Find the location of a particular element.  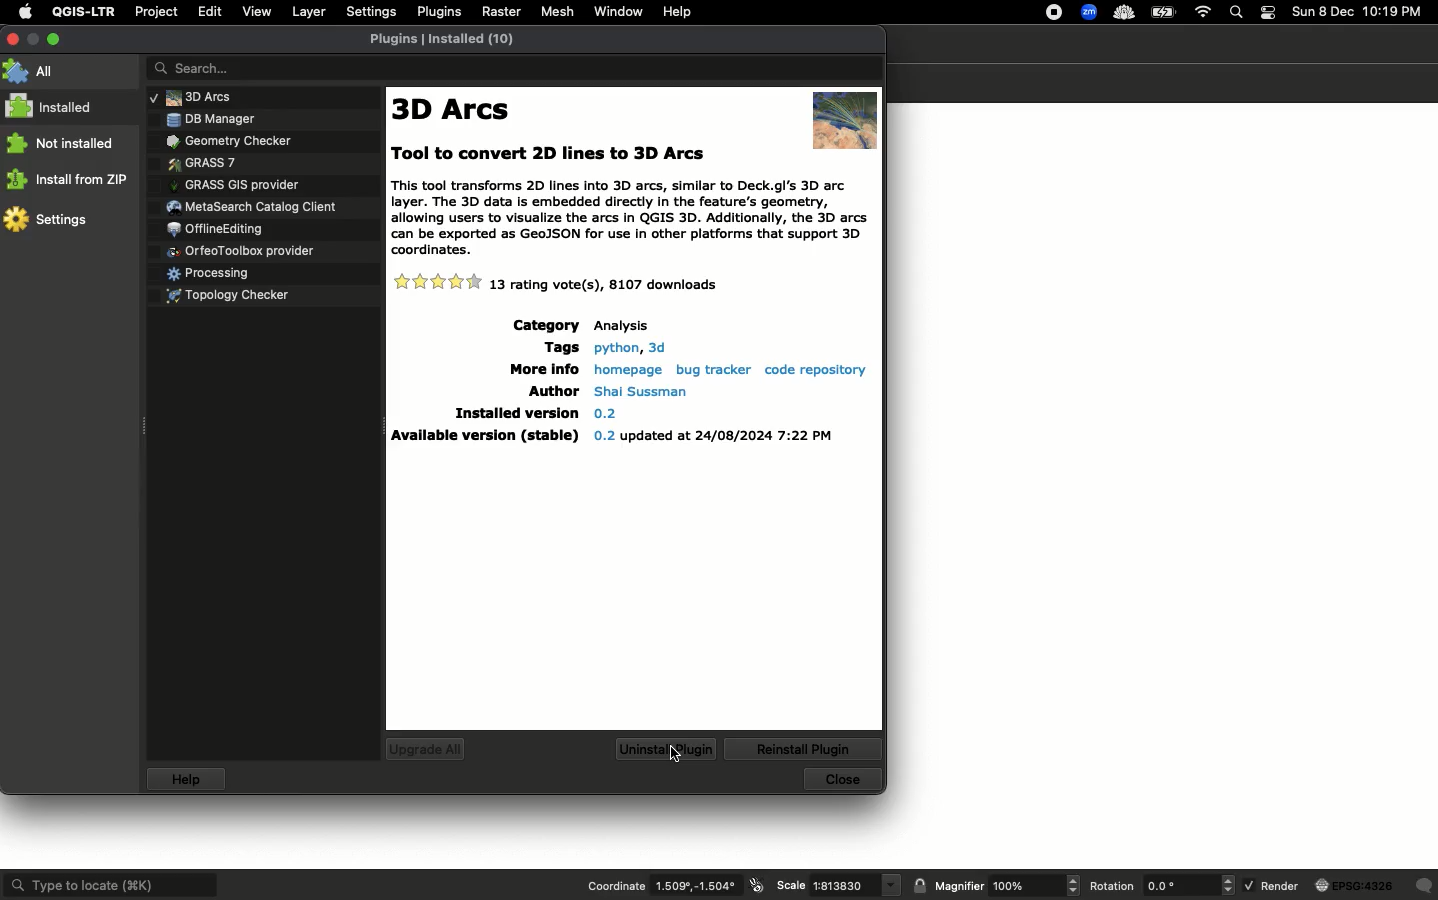

Layer is located at coordinates (311, 11).